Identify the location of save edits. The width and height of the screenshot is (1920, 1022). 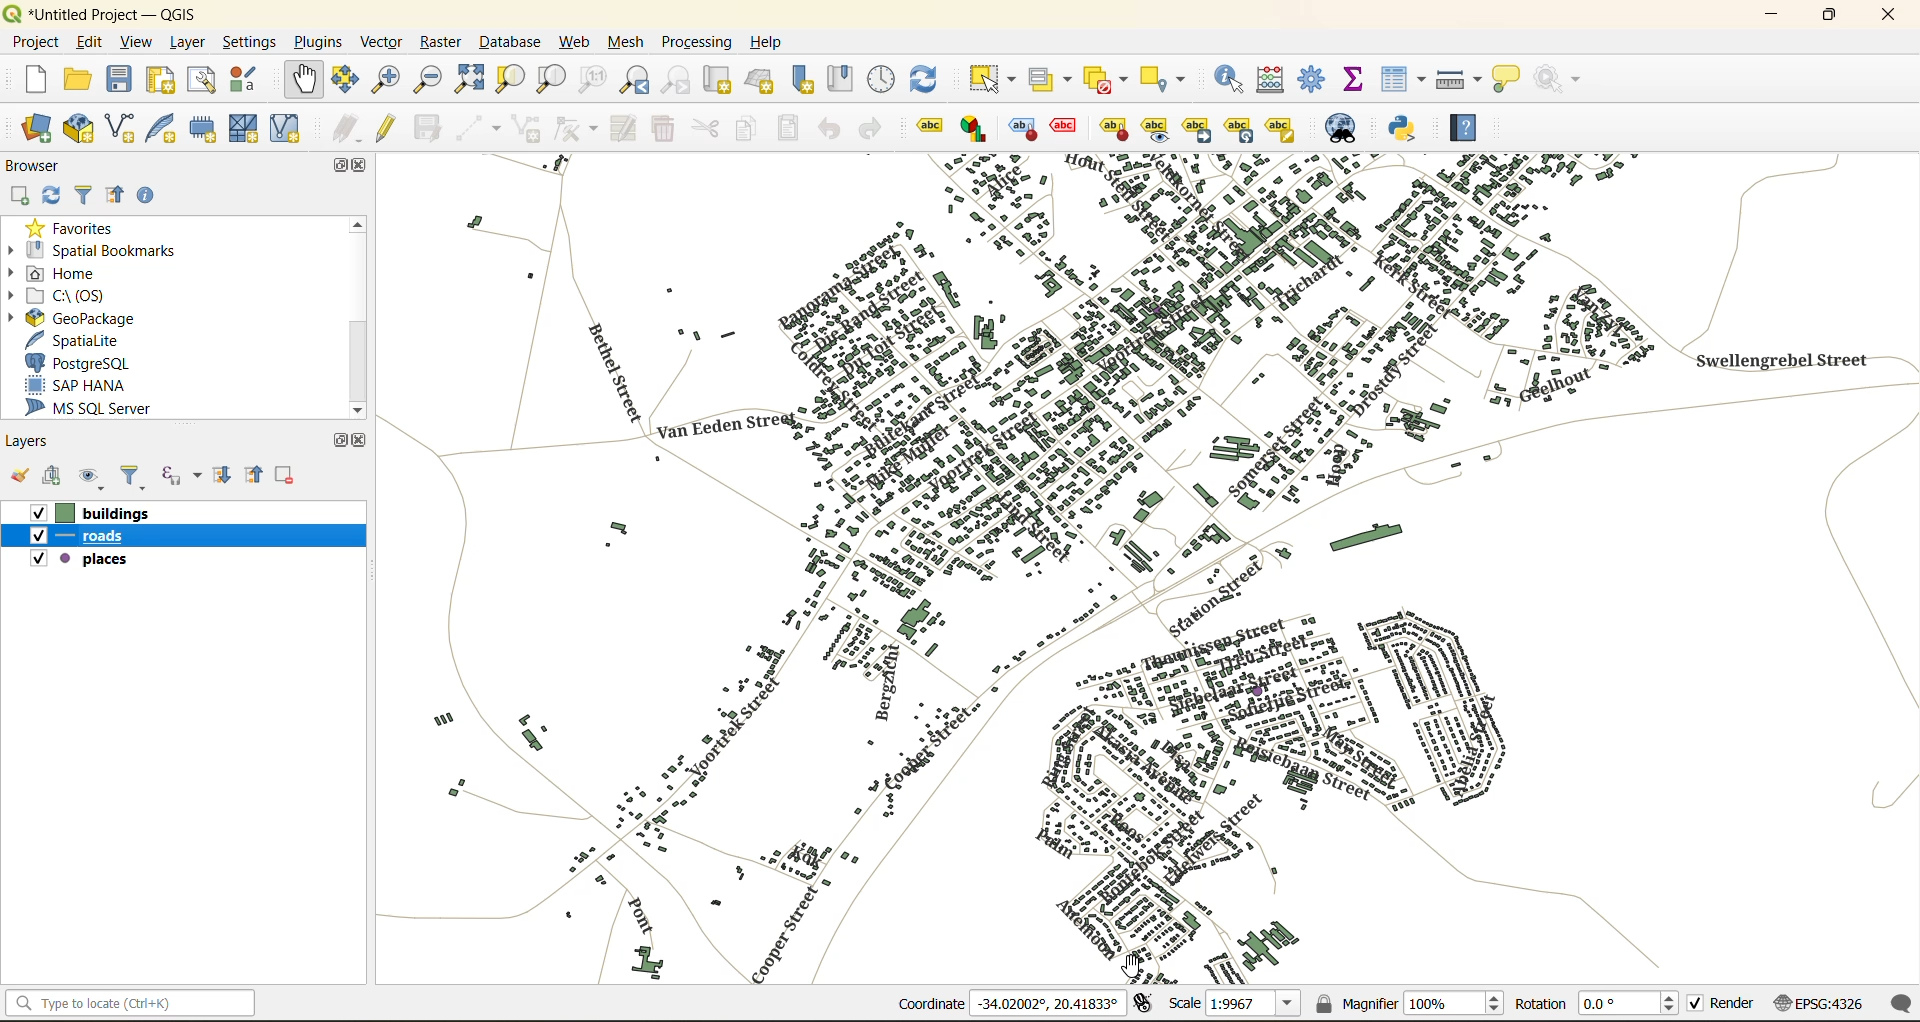
(432, 128).